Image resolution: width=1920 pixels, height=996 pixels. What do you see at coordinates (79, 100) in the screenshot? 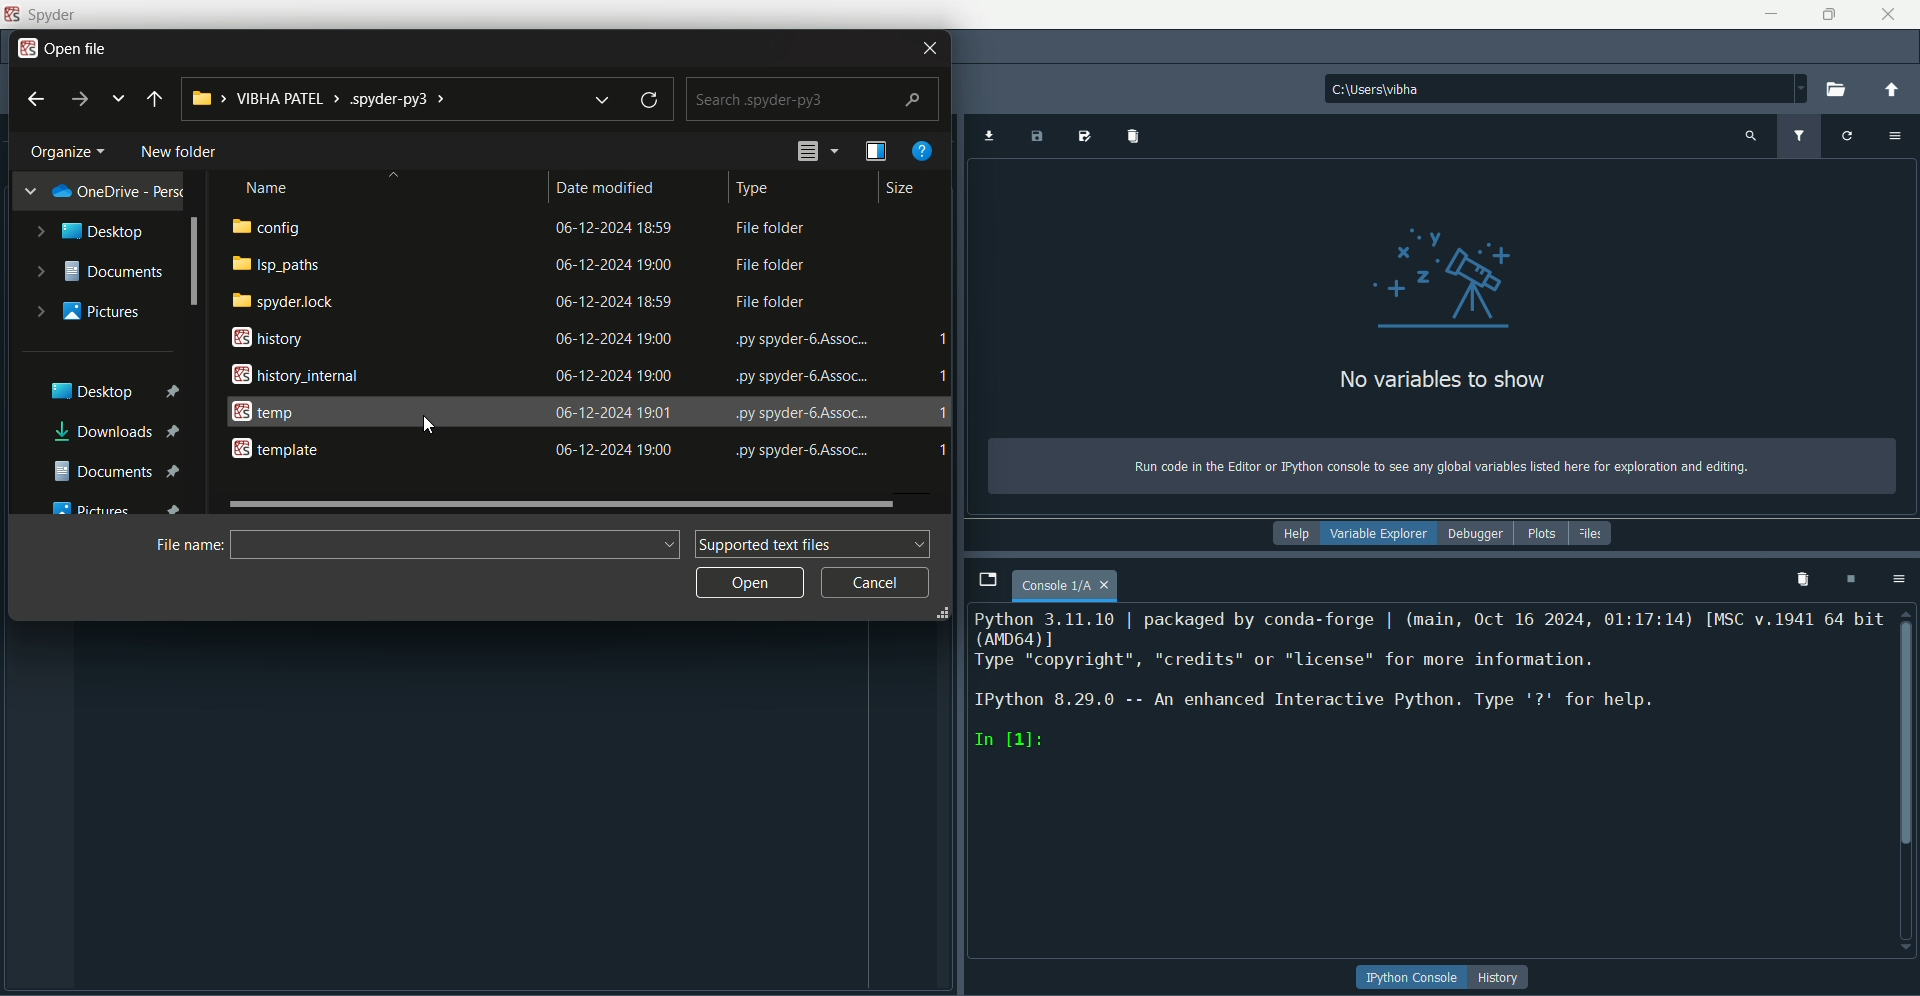
I see `next` at bounding box center [79, 100].